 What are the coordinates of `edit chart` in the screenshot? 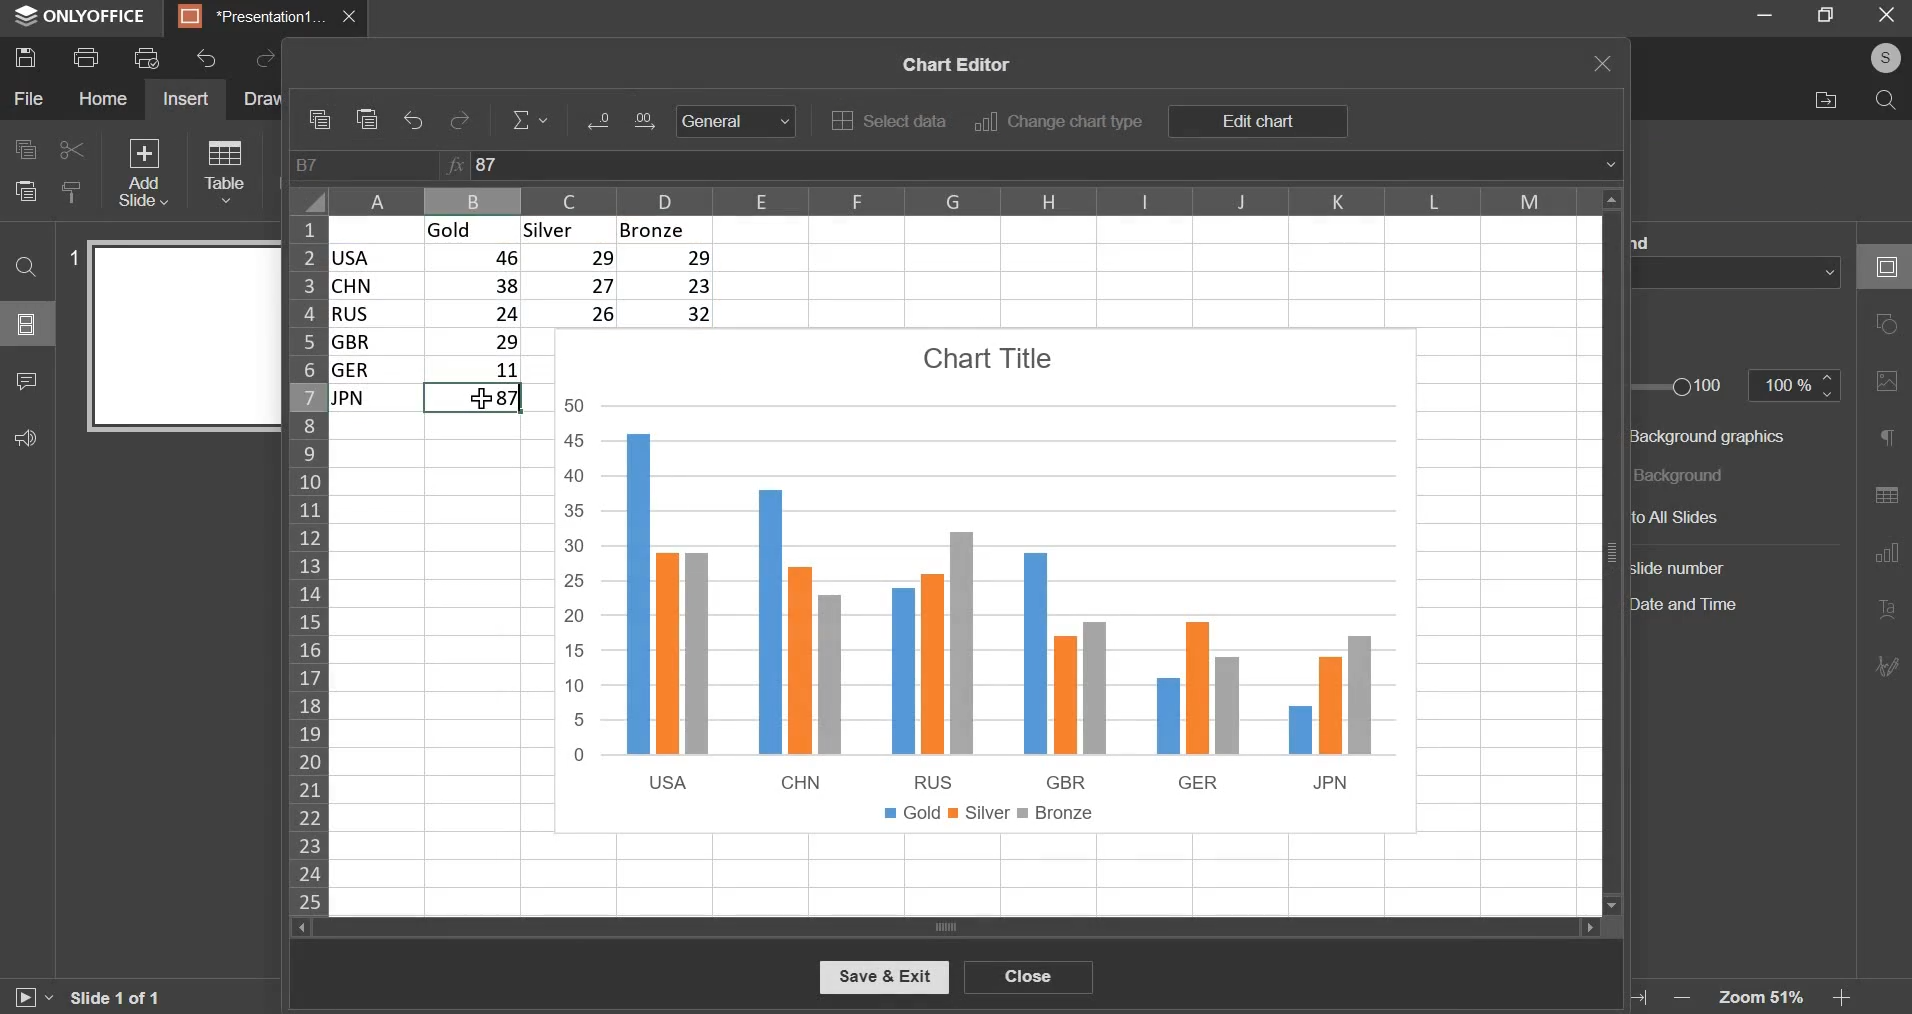 It's located at (1256, 122).